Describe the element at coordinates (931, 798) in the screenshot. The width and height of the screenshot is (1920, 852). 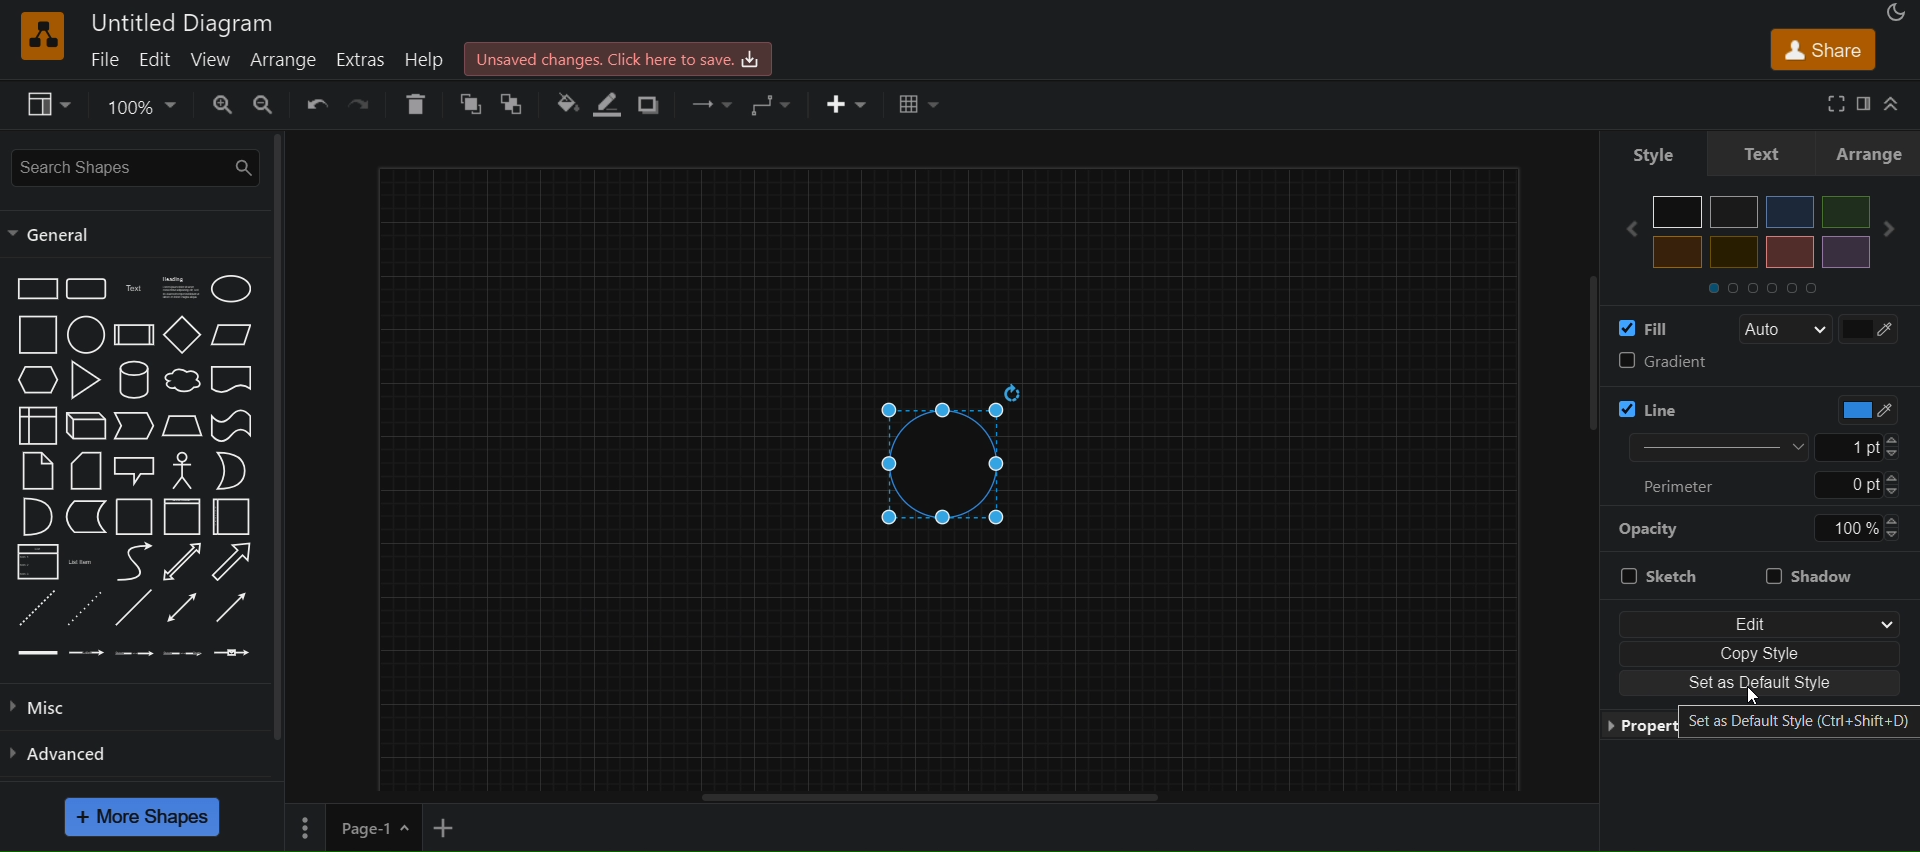
I see `horizontal scroll bar` at that location.